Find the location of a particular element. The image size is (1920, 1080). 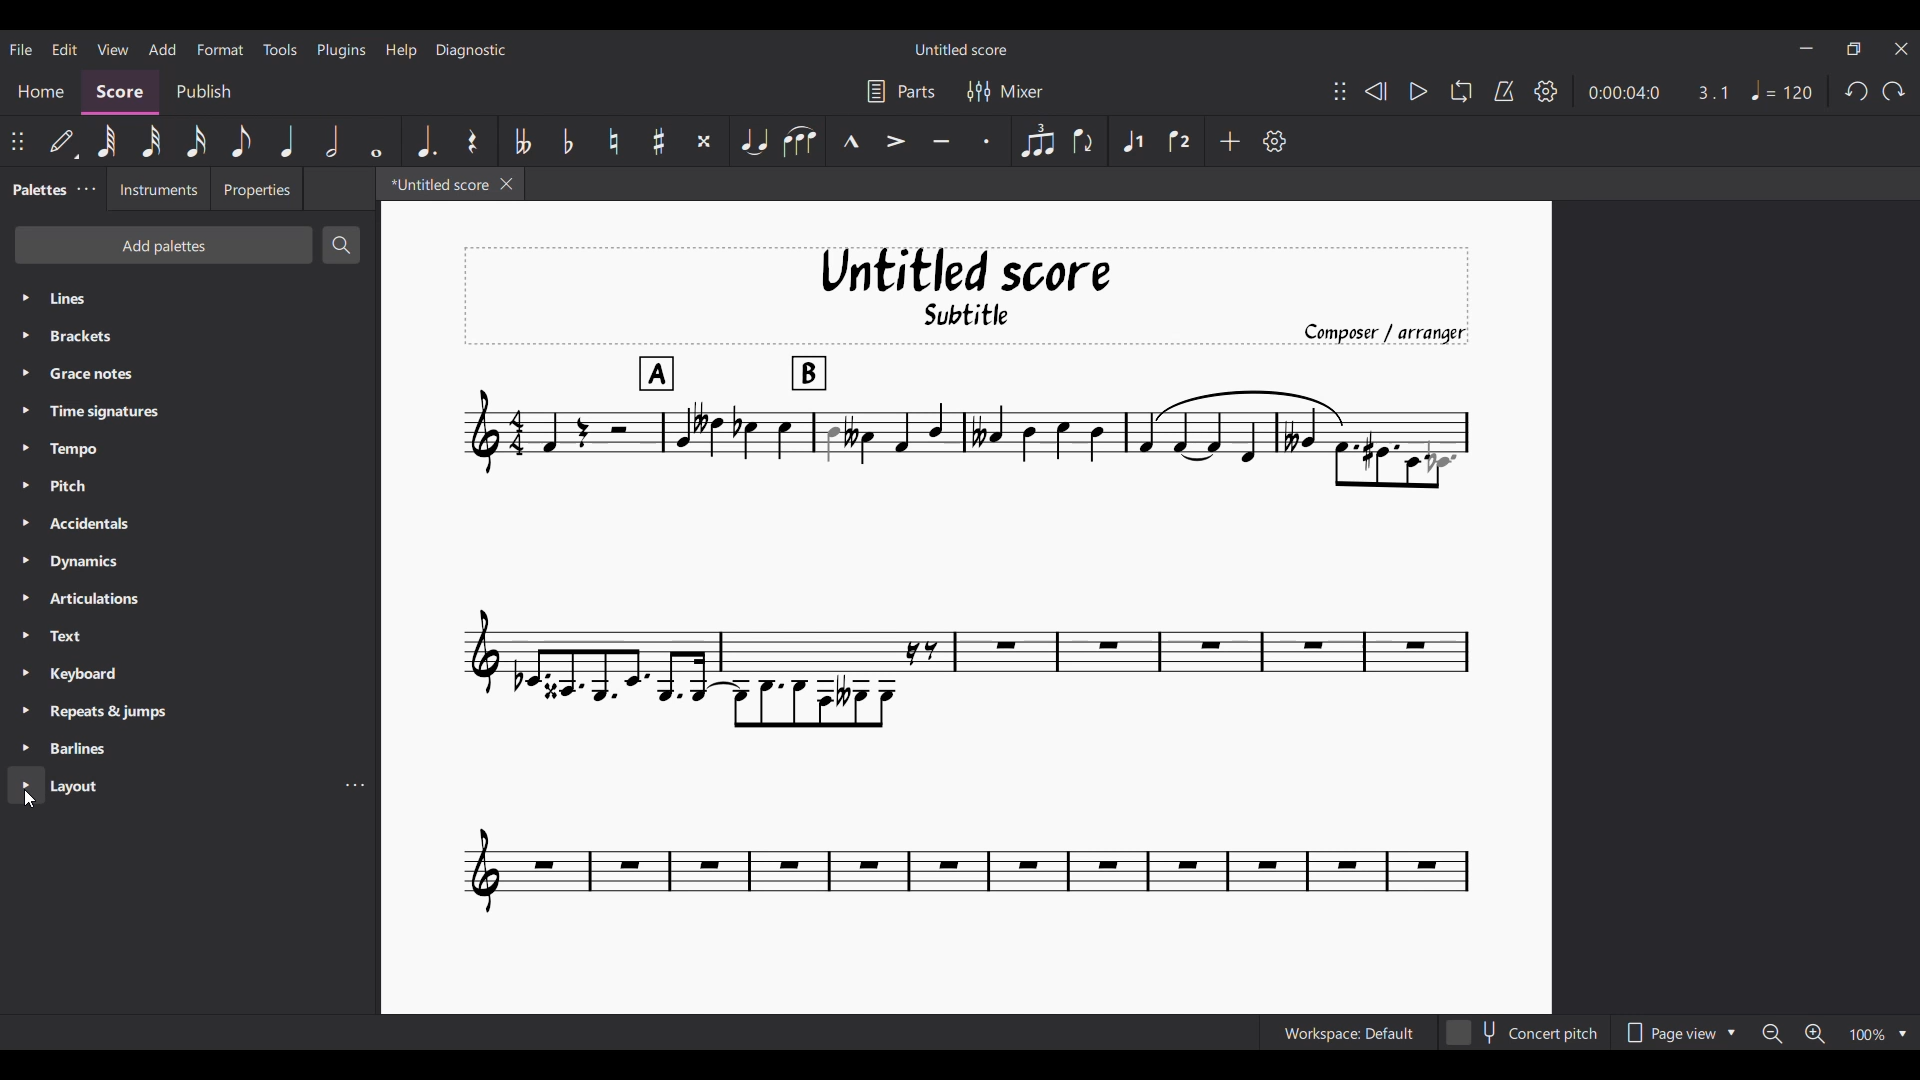

Zoom options is located at coordinates (1879, 1033).